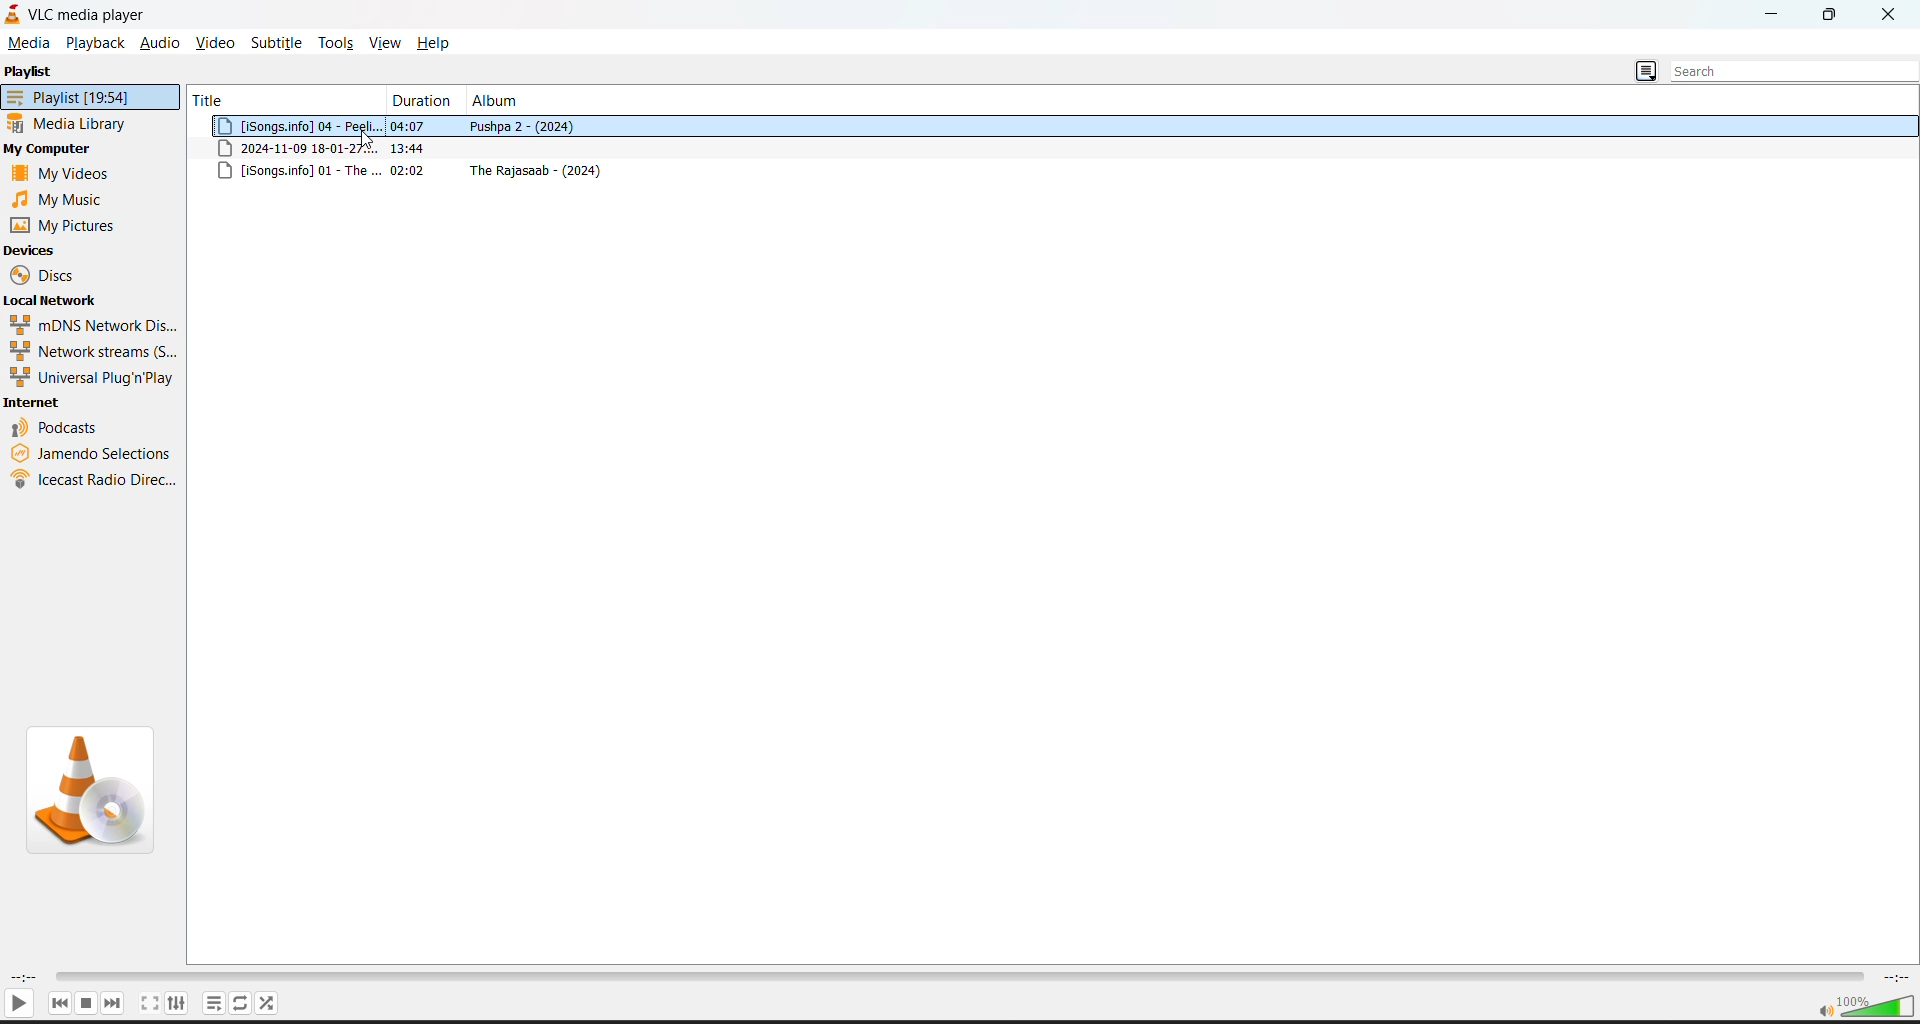  What do you see at coordinates (13, 14) in the screenshot?
I see `vlc logo` at bounding box center [13, 14].